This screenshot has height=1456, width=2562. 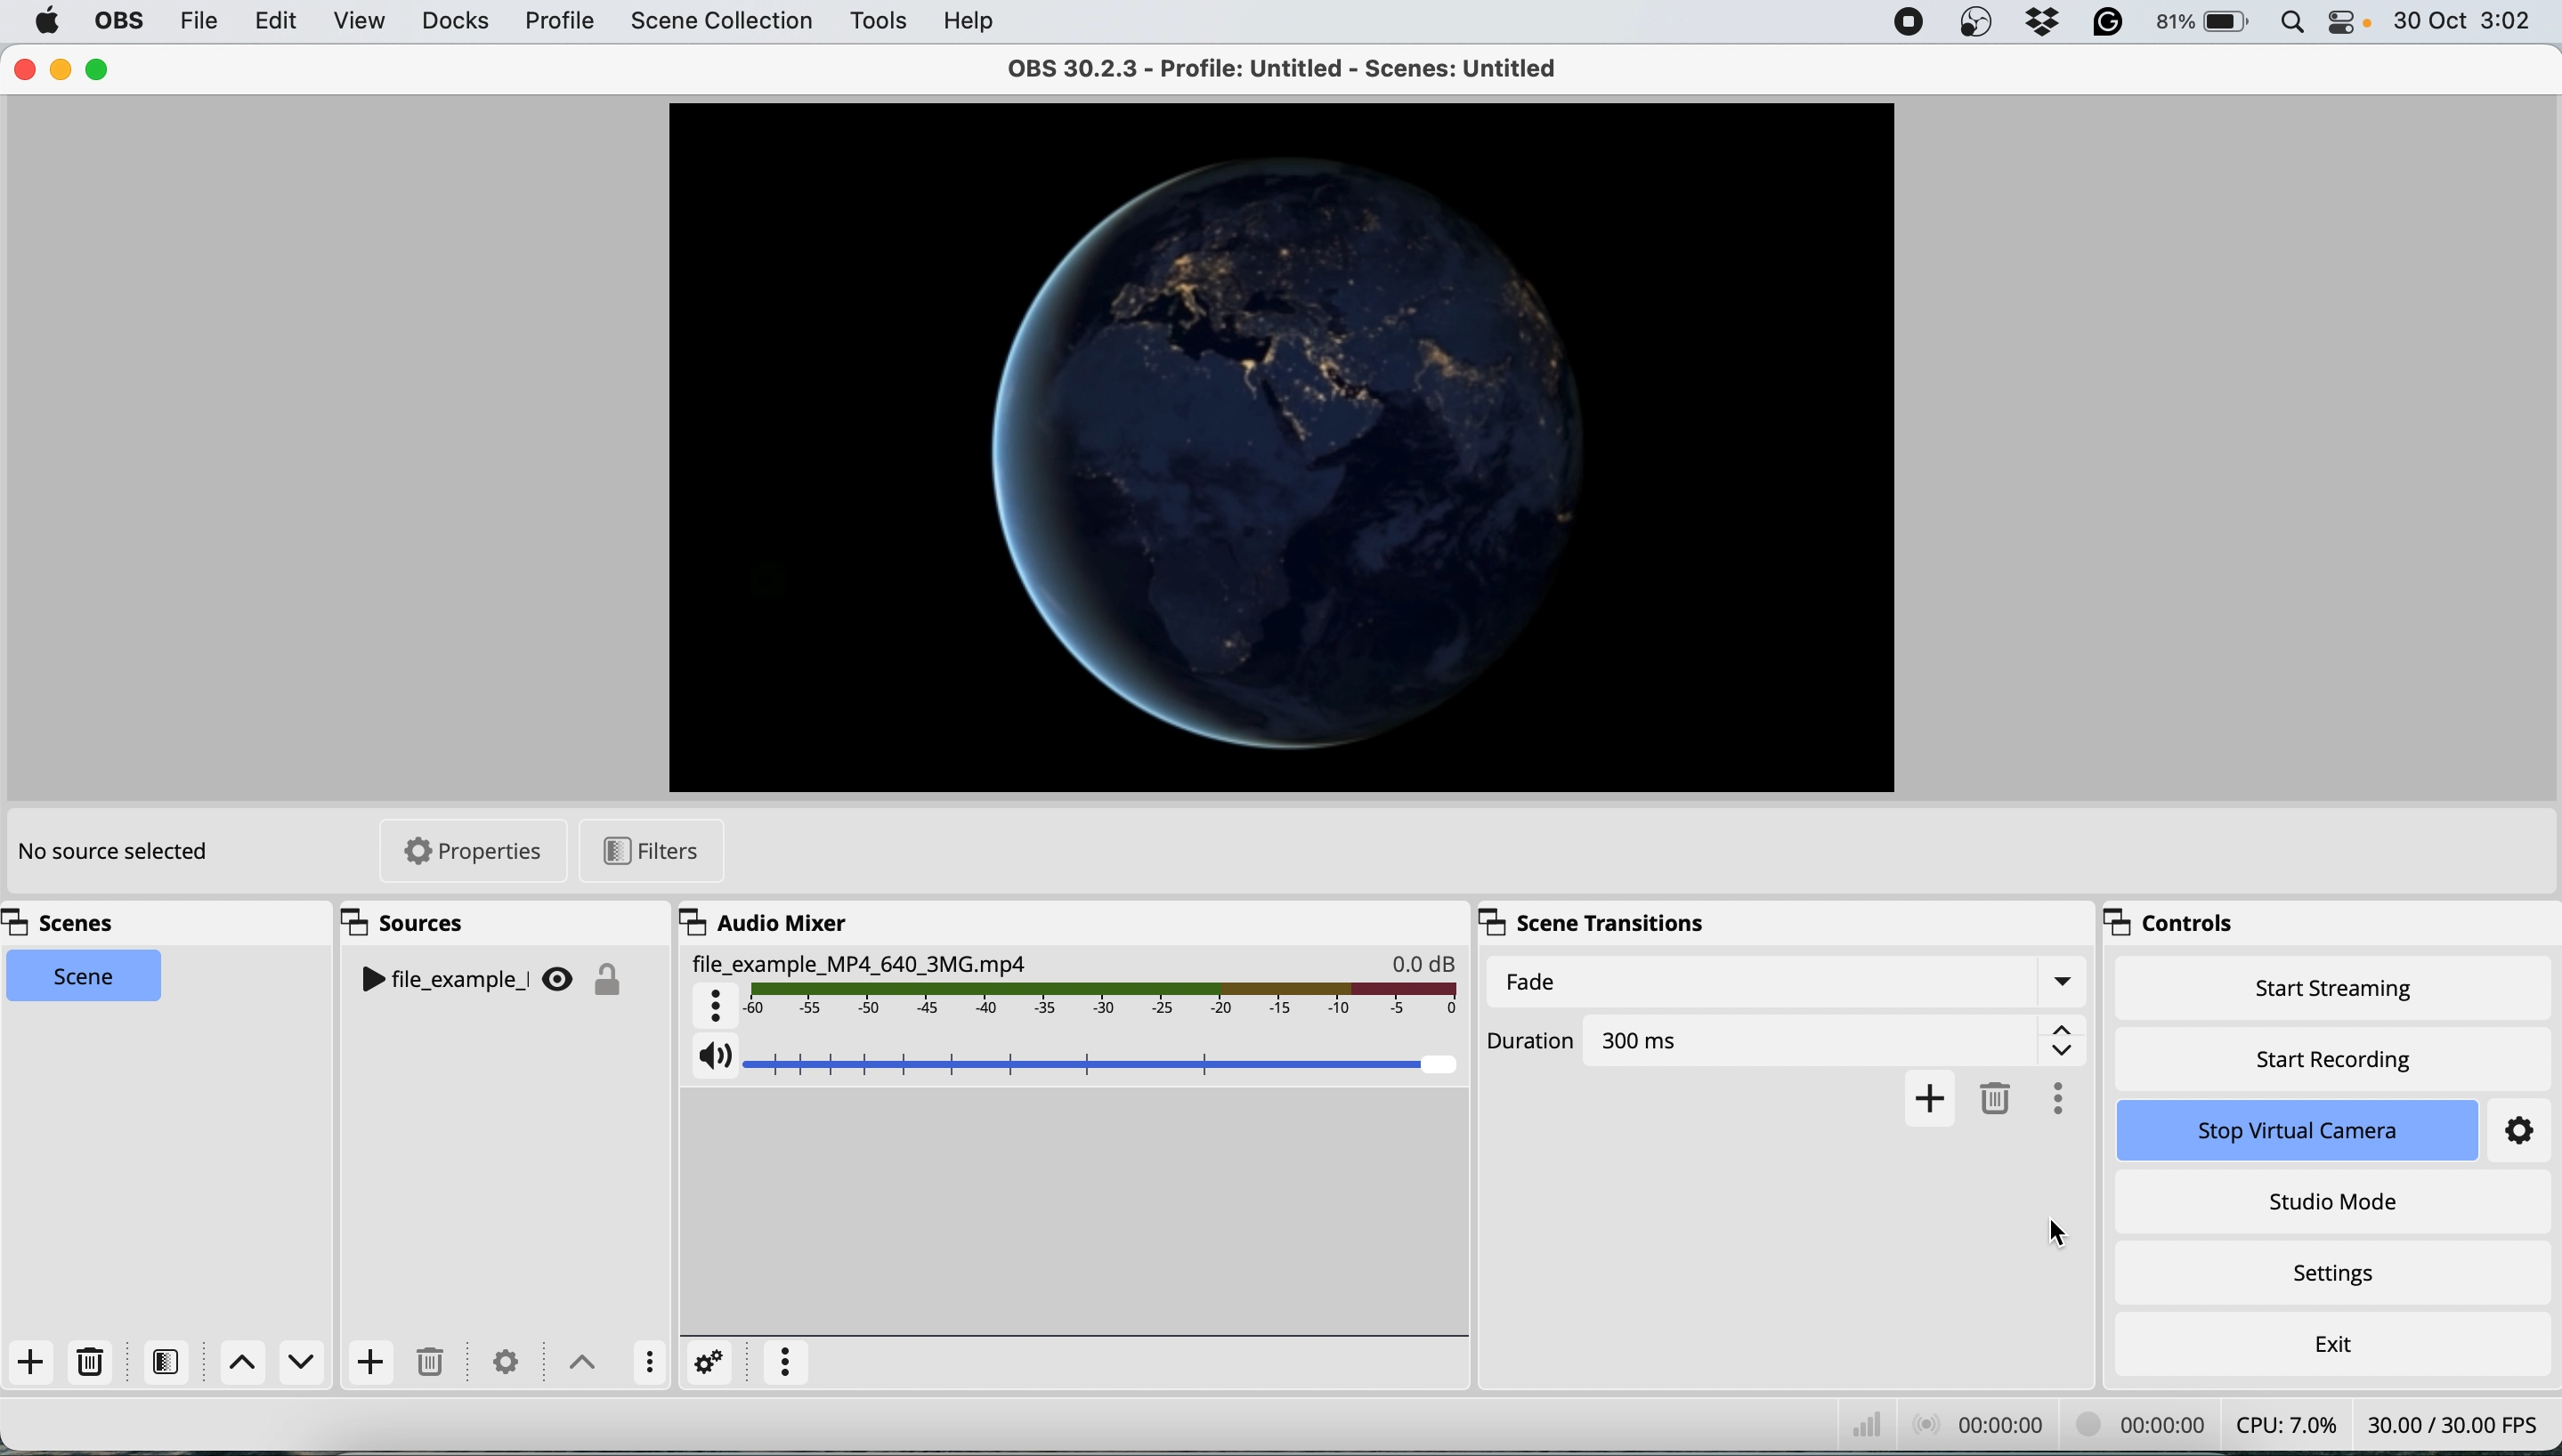 What do you see at coordinates (1975, 21) in the screenshot?
I see `obs studio` at bounding box center [1975, 21].